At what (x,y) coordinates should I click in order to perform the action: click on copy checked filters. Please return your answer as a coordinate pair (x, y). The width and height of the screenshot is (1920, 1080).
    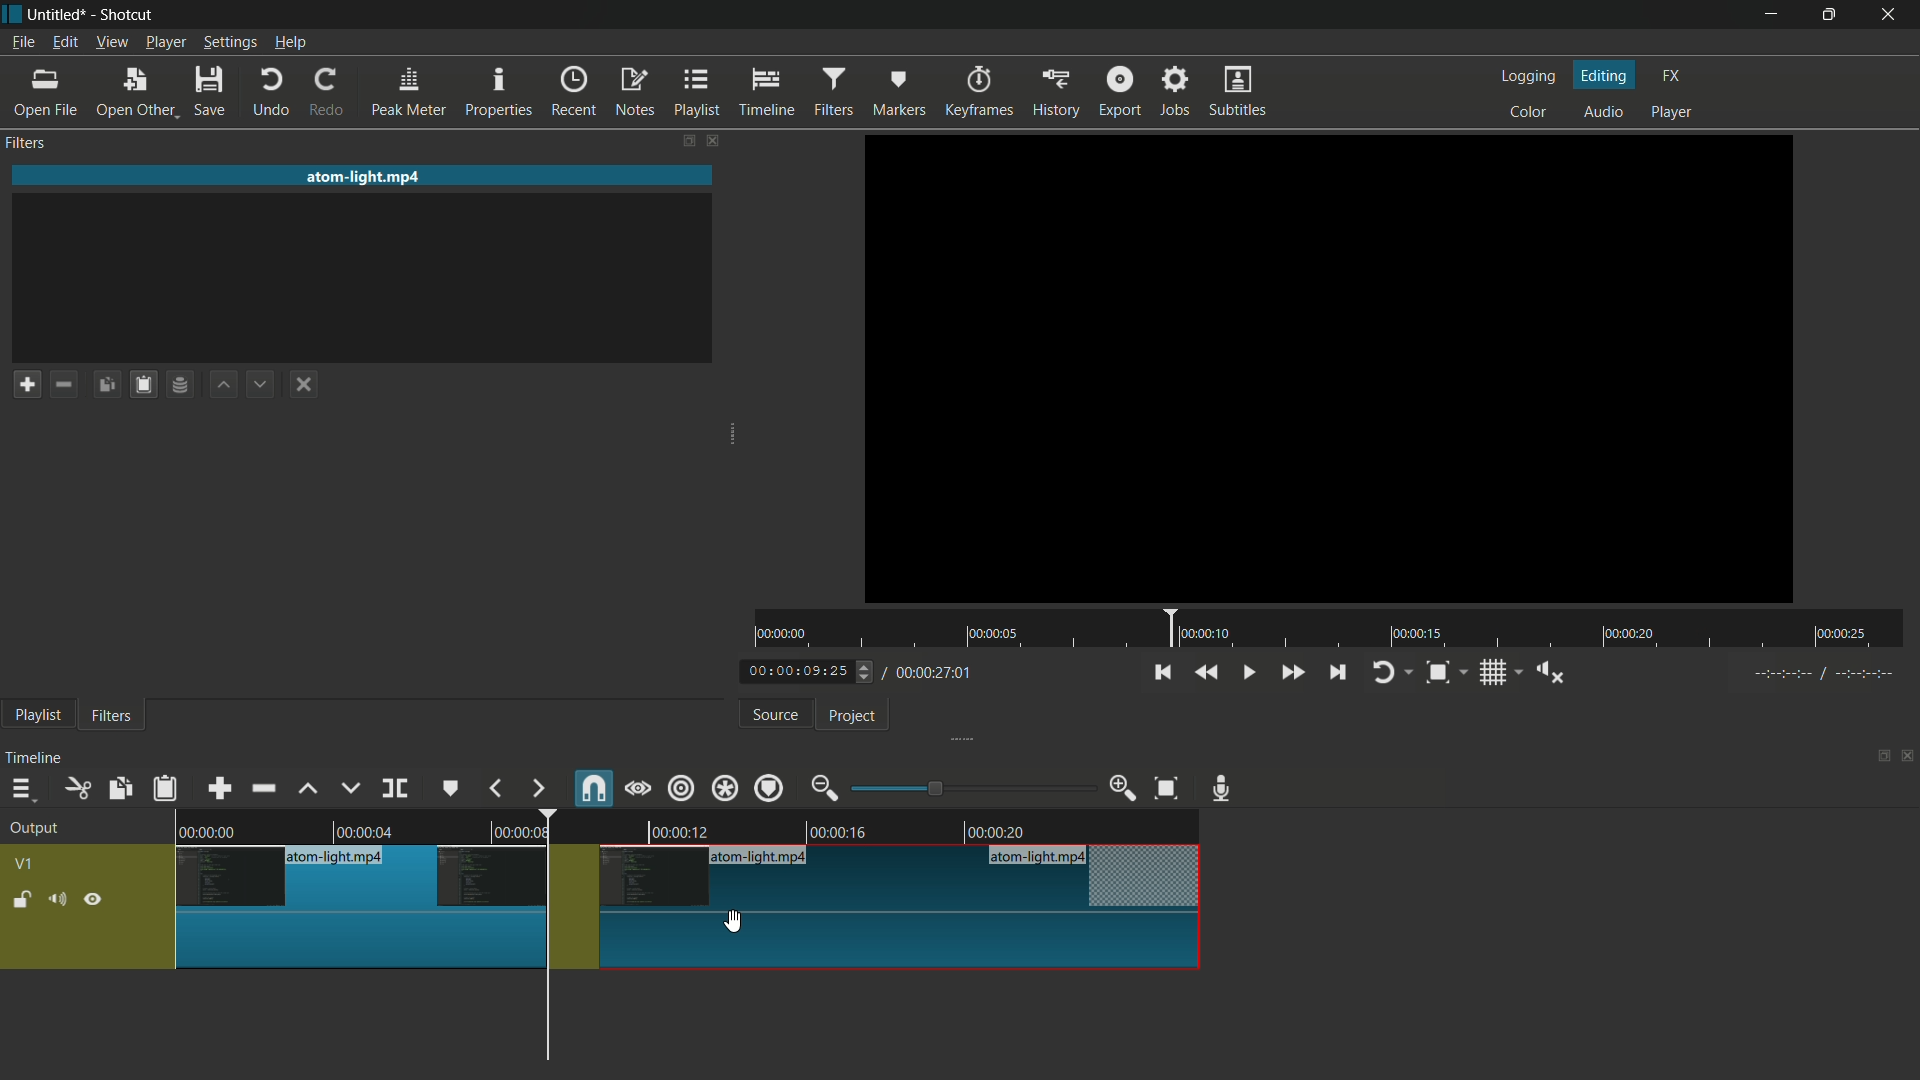
    Looking at the image, I should click on (122, 788).